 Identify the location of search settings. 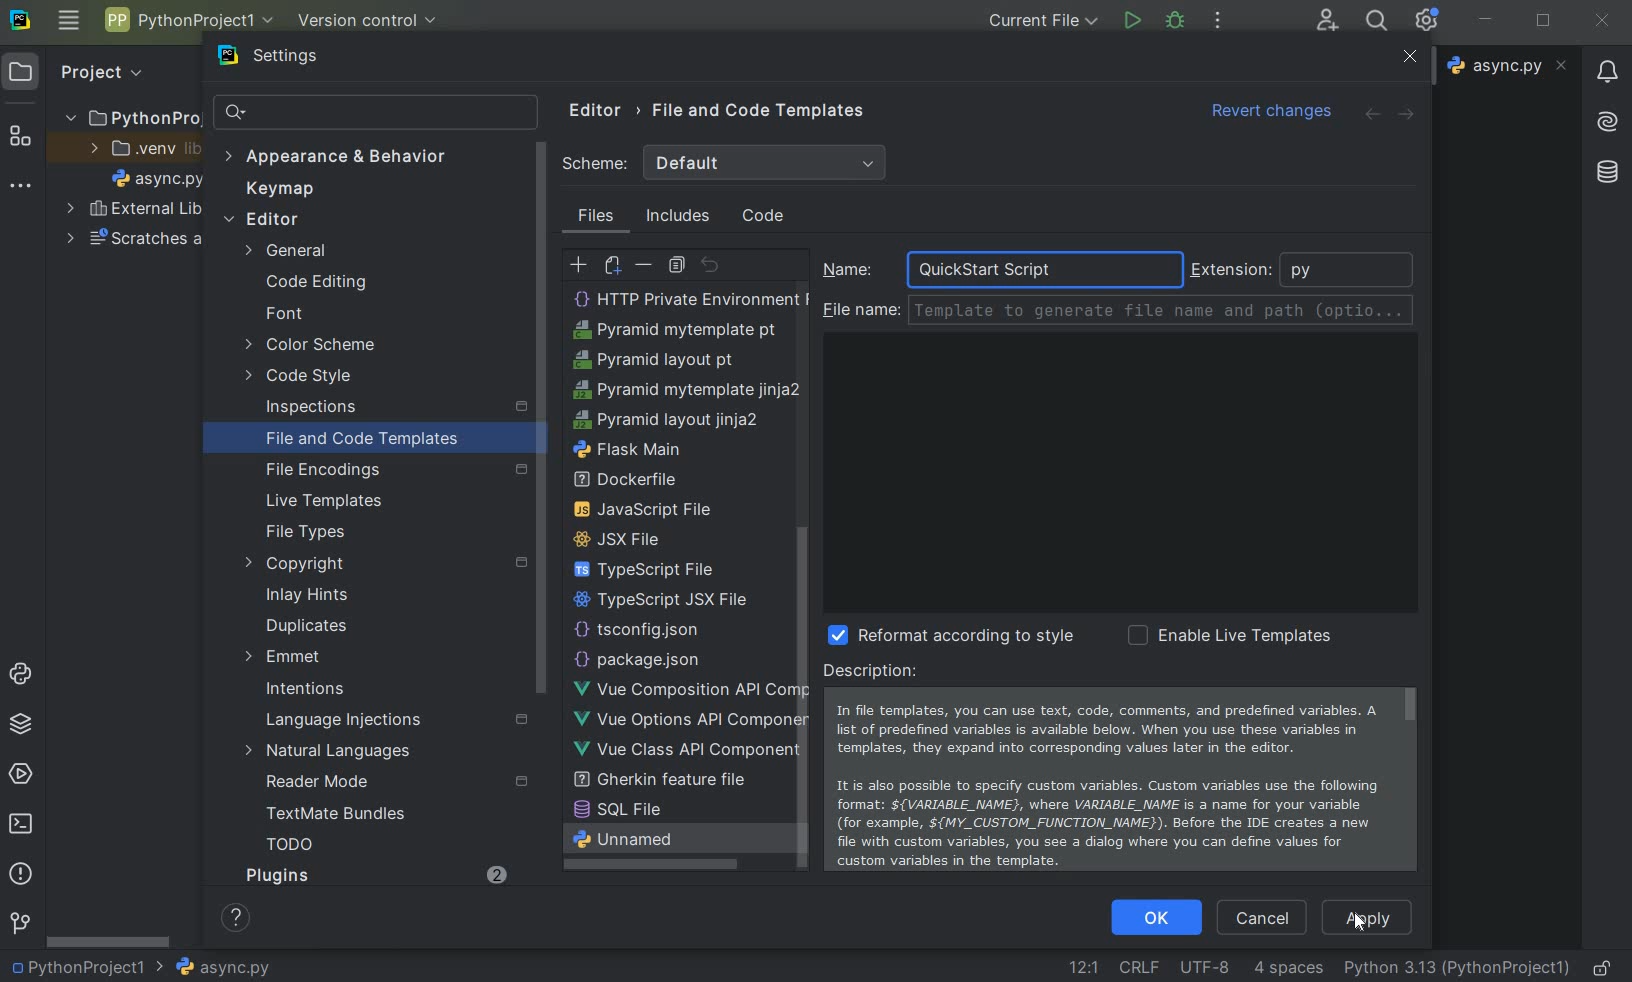
(377, 112).